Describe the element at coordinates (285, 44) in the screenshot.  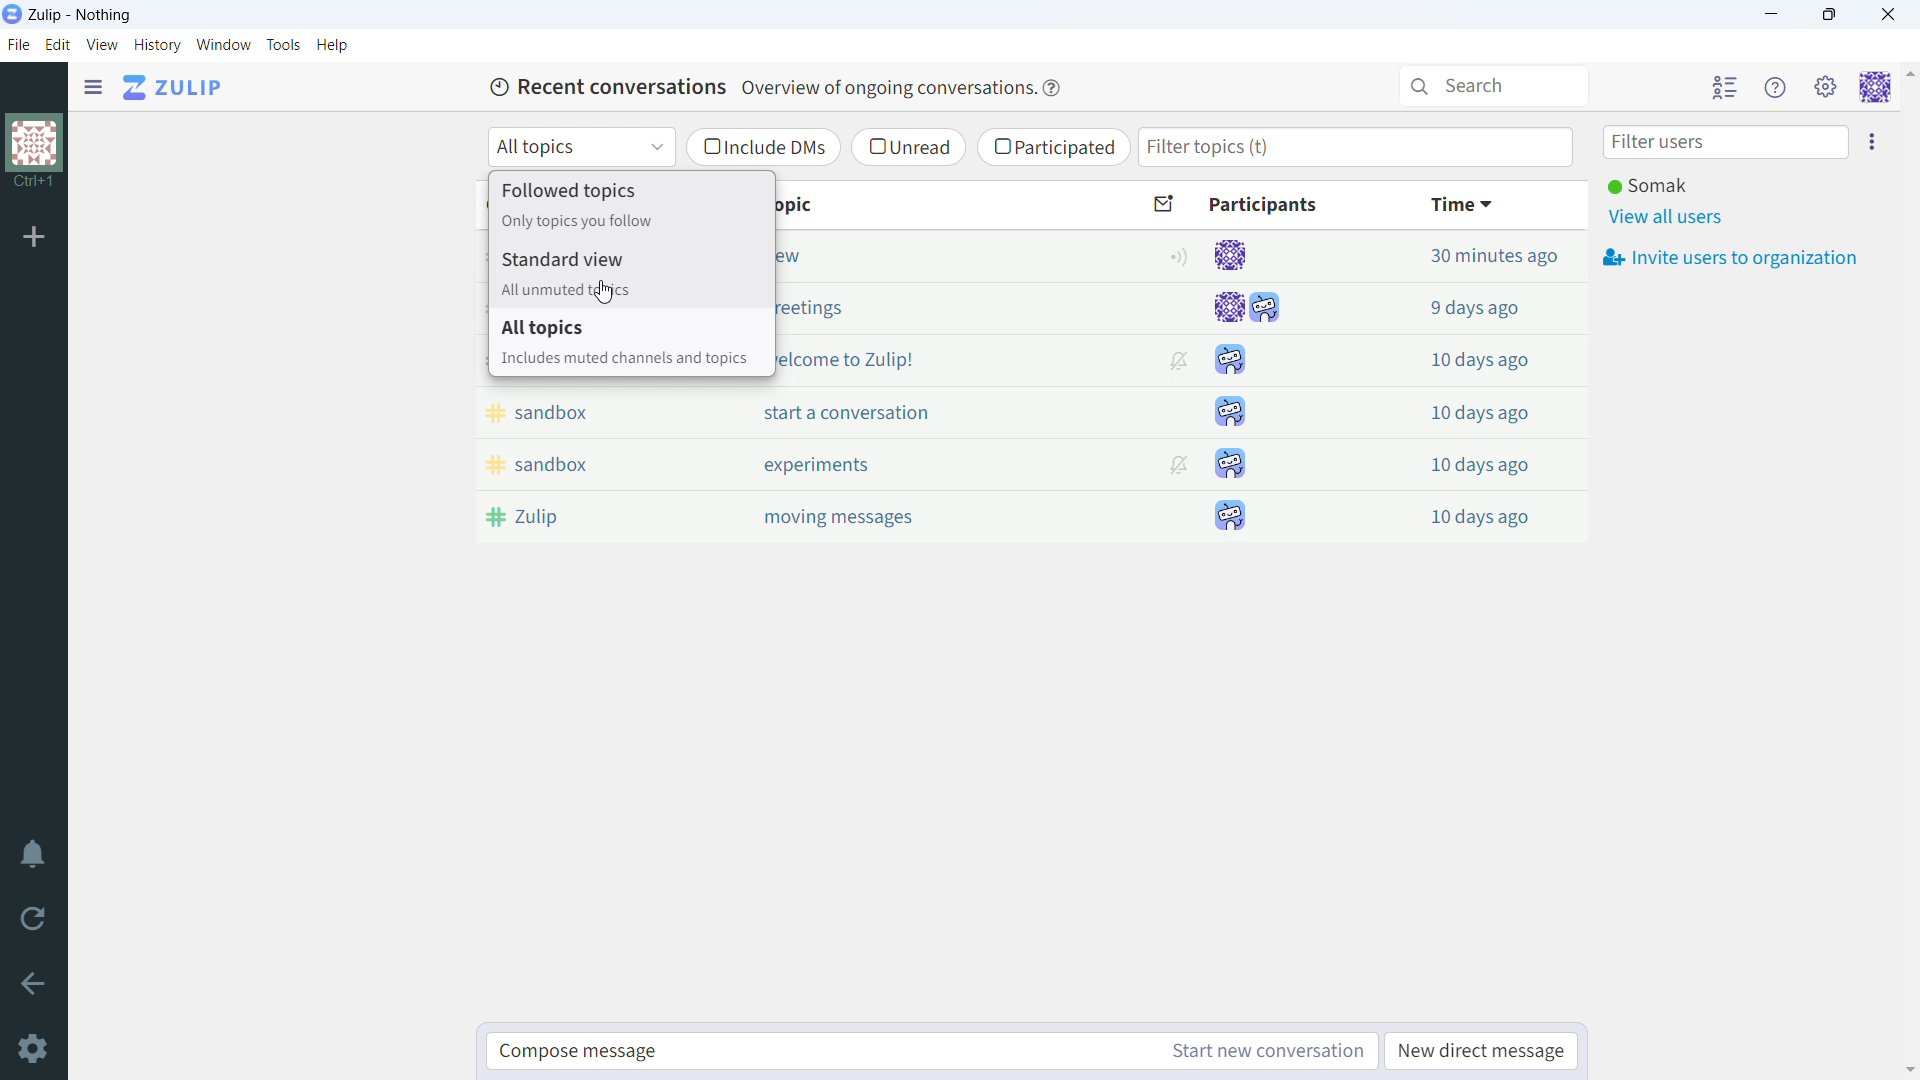
I see `tools` at that location.